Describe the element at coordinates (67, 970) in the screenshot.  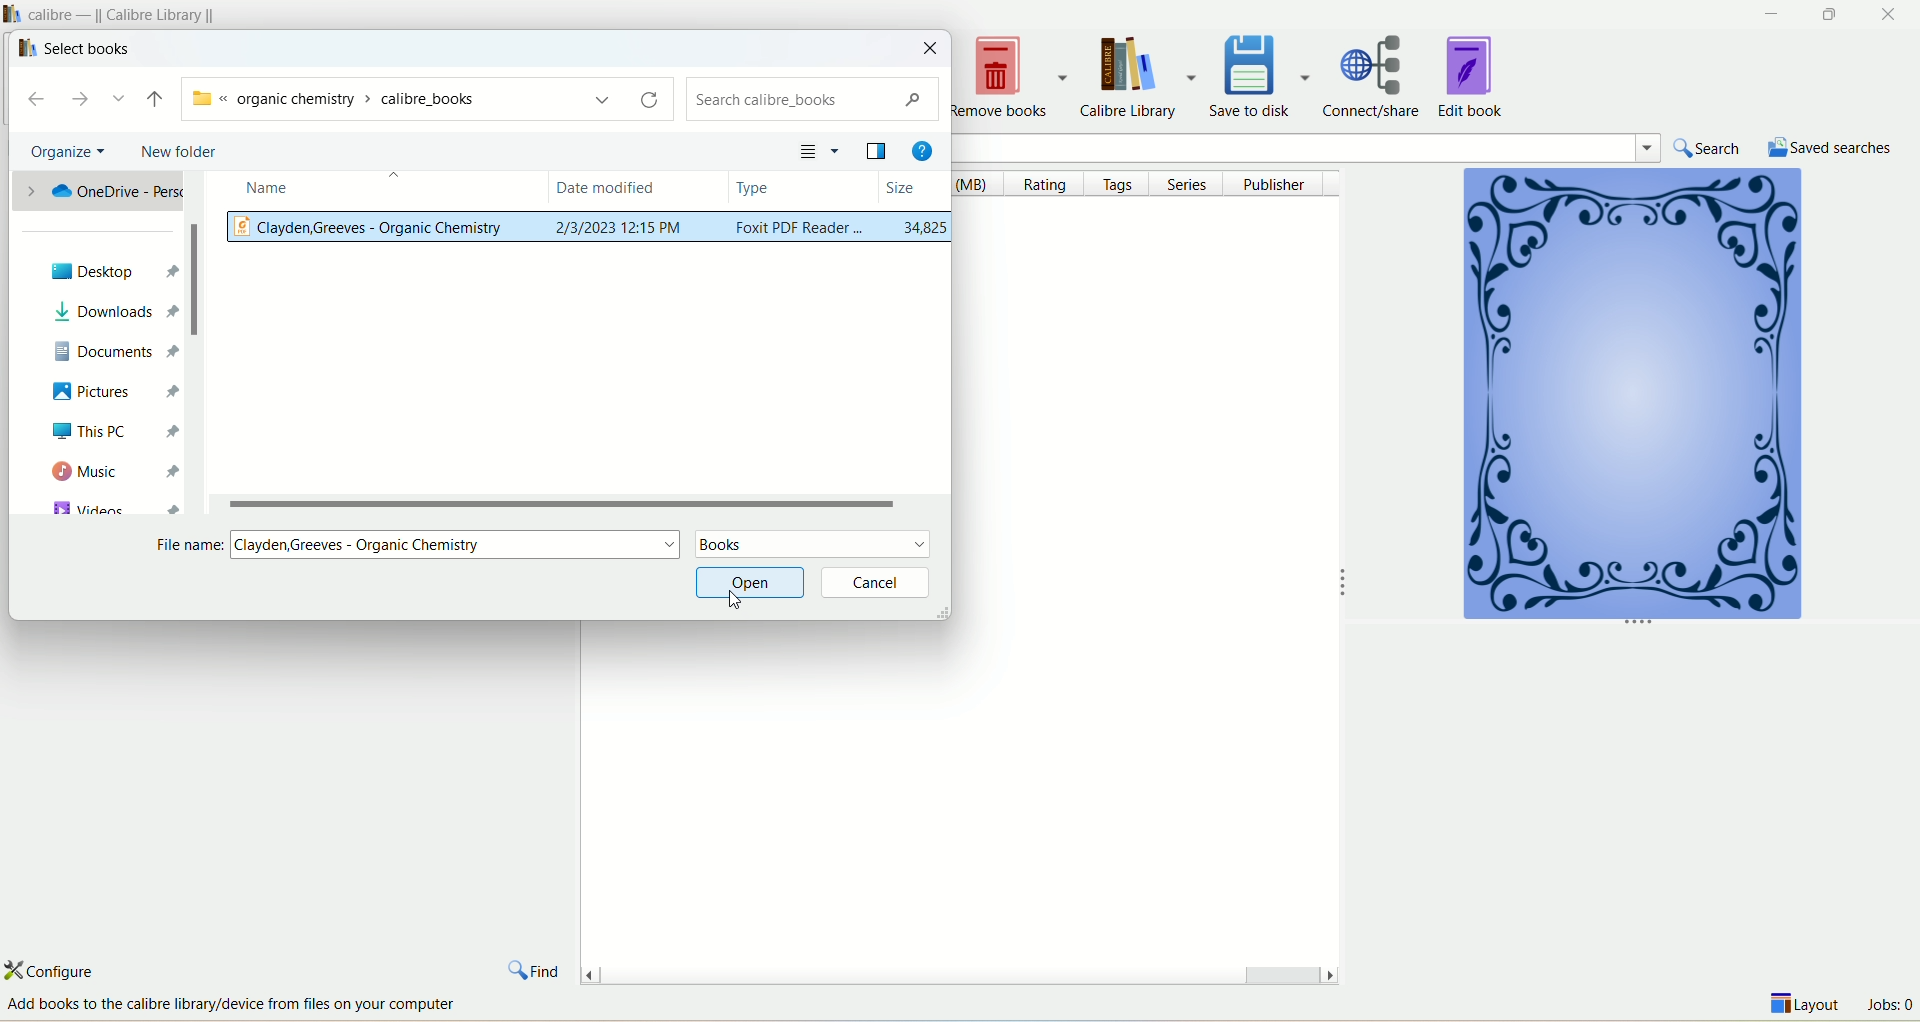
I see `configure` at that location.